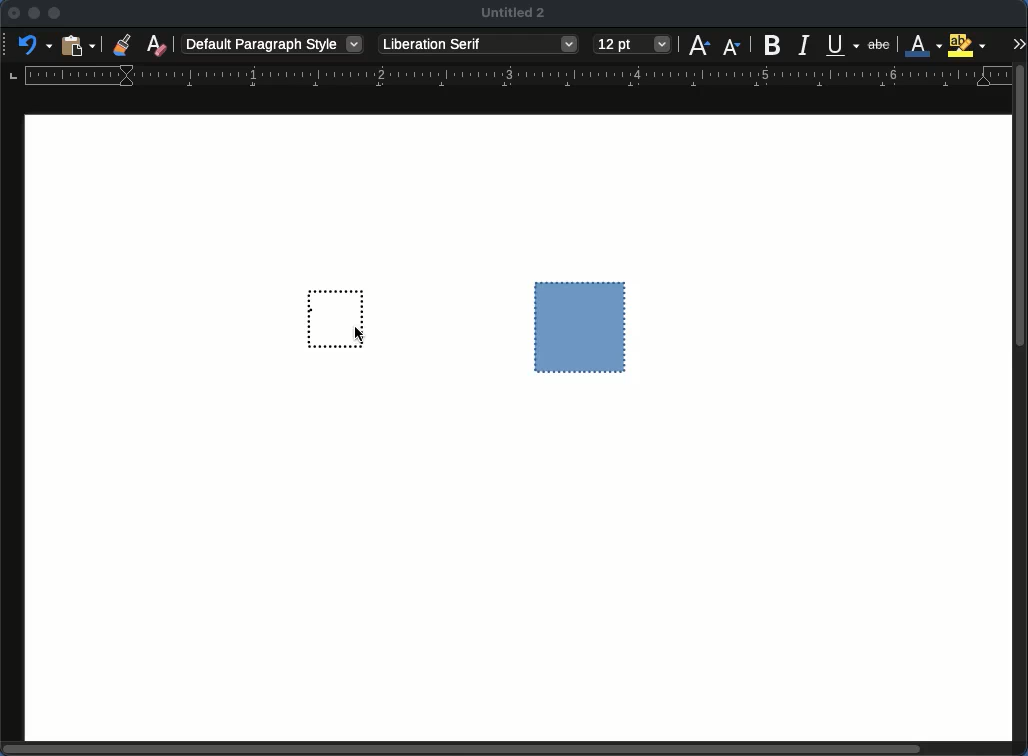  Describe the element at coordinates (327, 316) in the screenshot. I see `text box` at that location.